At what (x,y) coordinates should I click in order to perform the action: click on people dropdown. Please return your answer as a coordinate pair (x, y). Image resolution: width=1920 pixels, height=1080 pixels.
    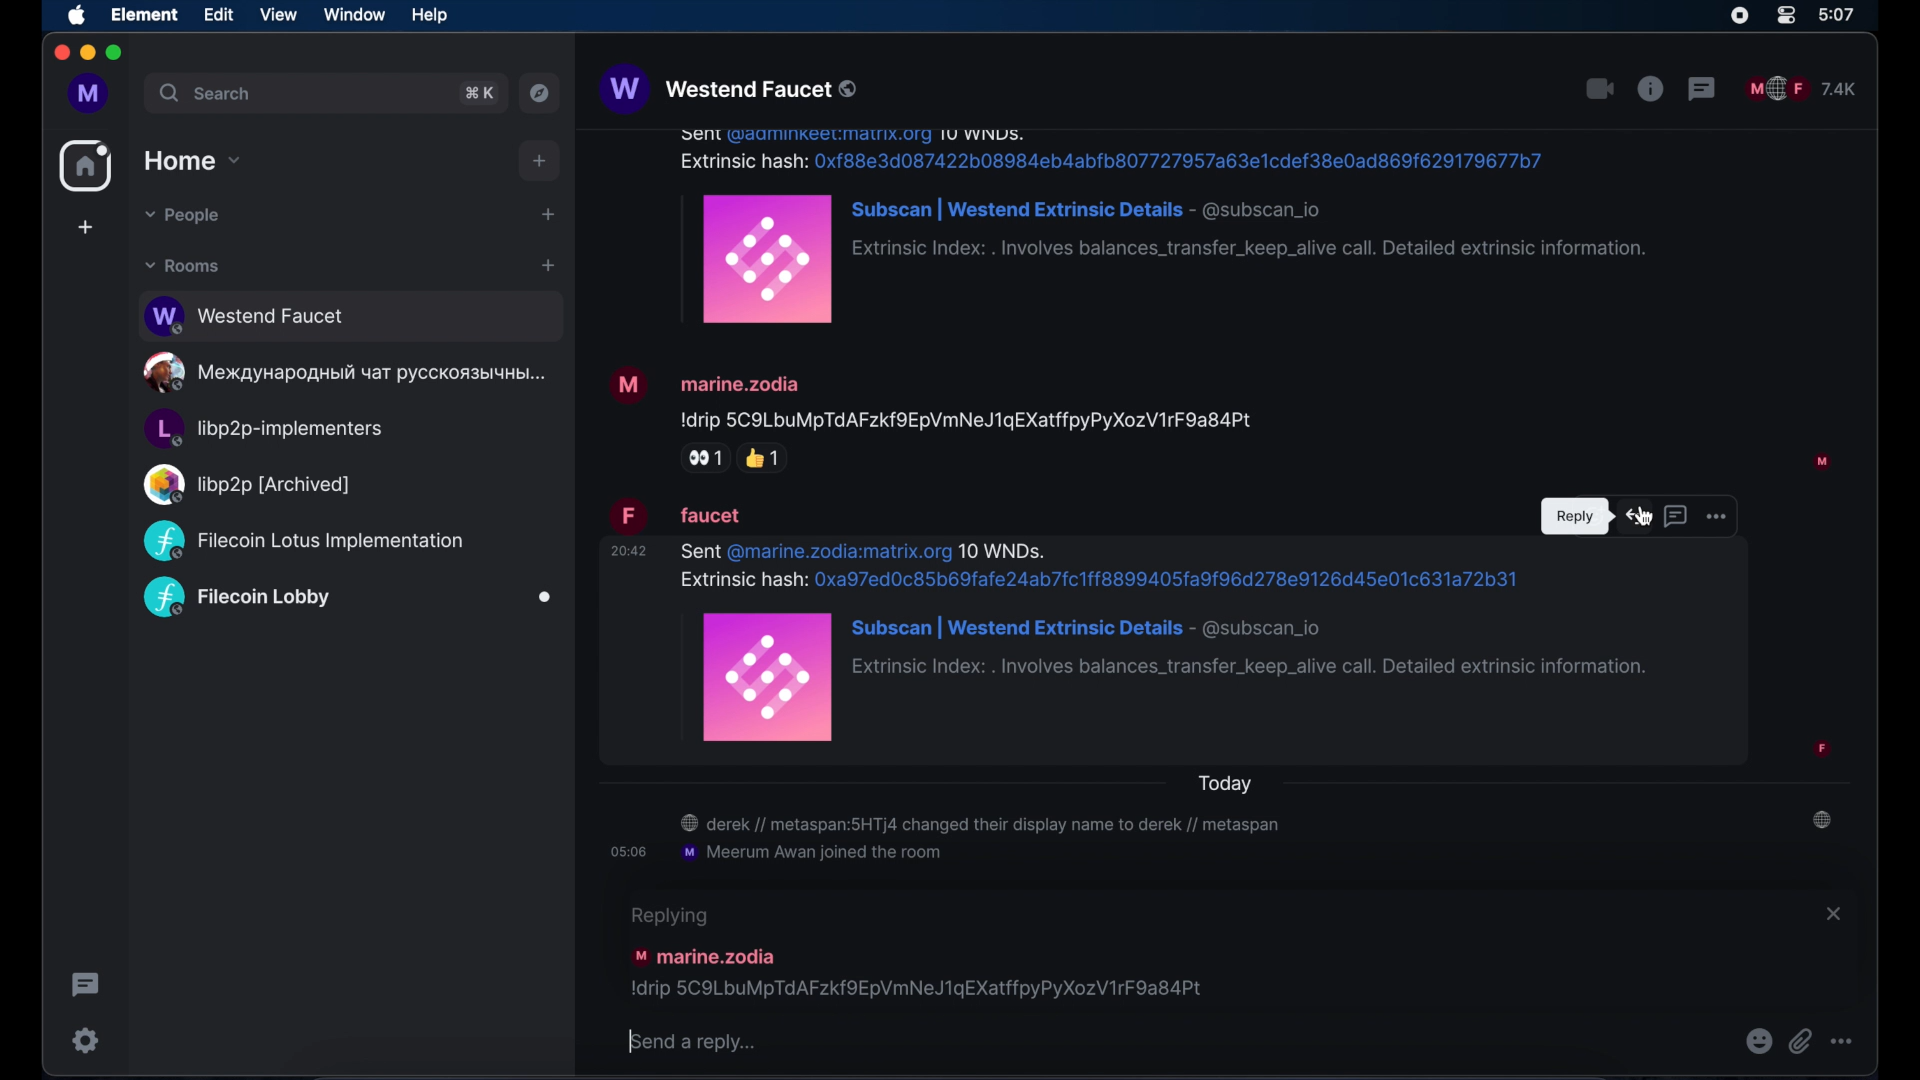
    Looking at the image, I should click on (183, 216).